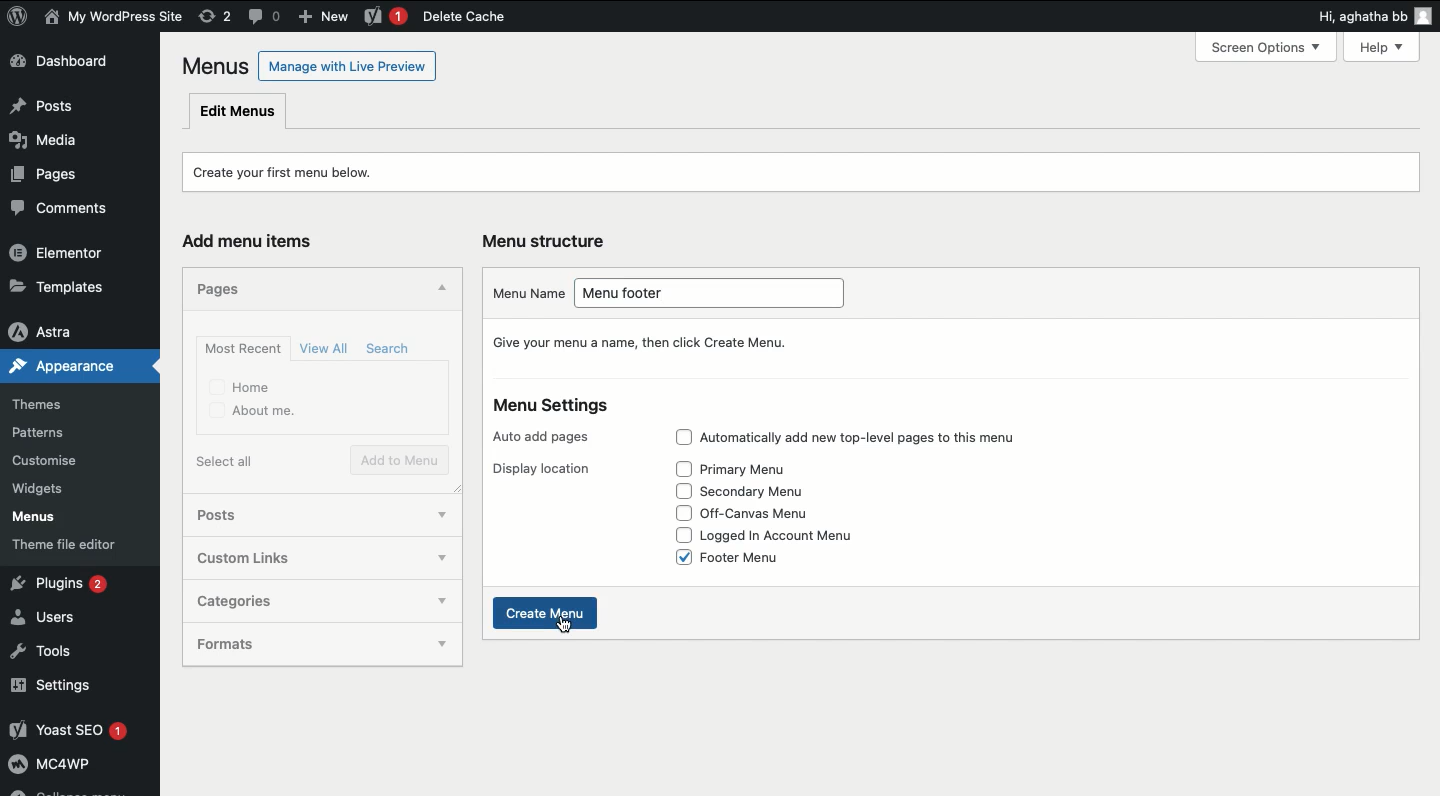 This screenshot has height=796, width=1440. I want to click on Elementor, so click(68, 254).